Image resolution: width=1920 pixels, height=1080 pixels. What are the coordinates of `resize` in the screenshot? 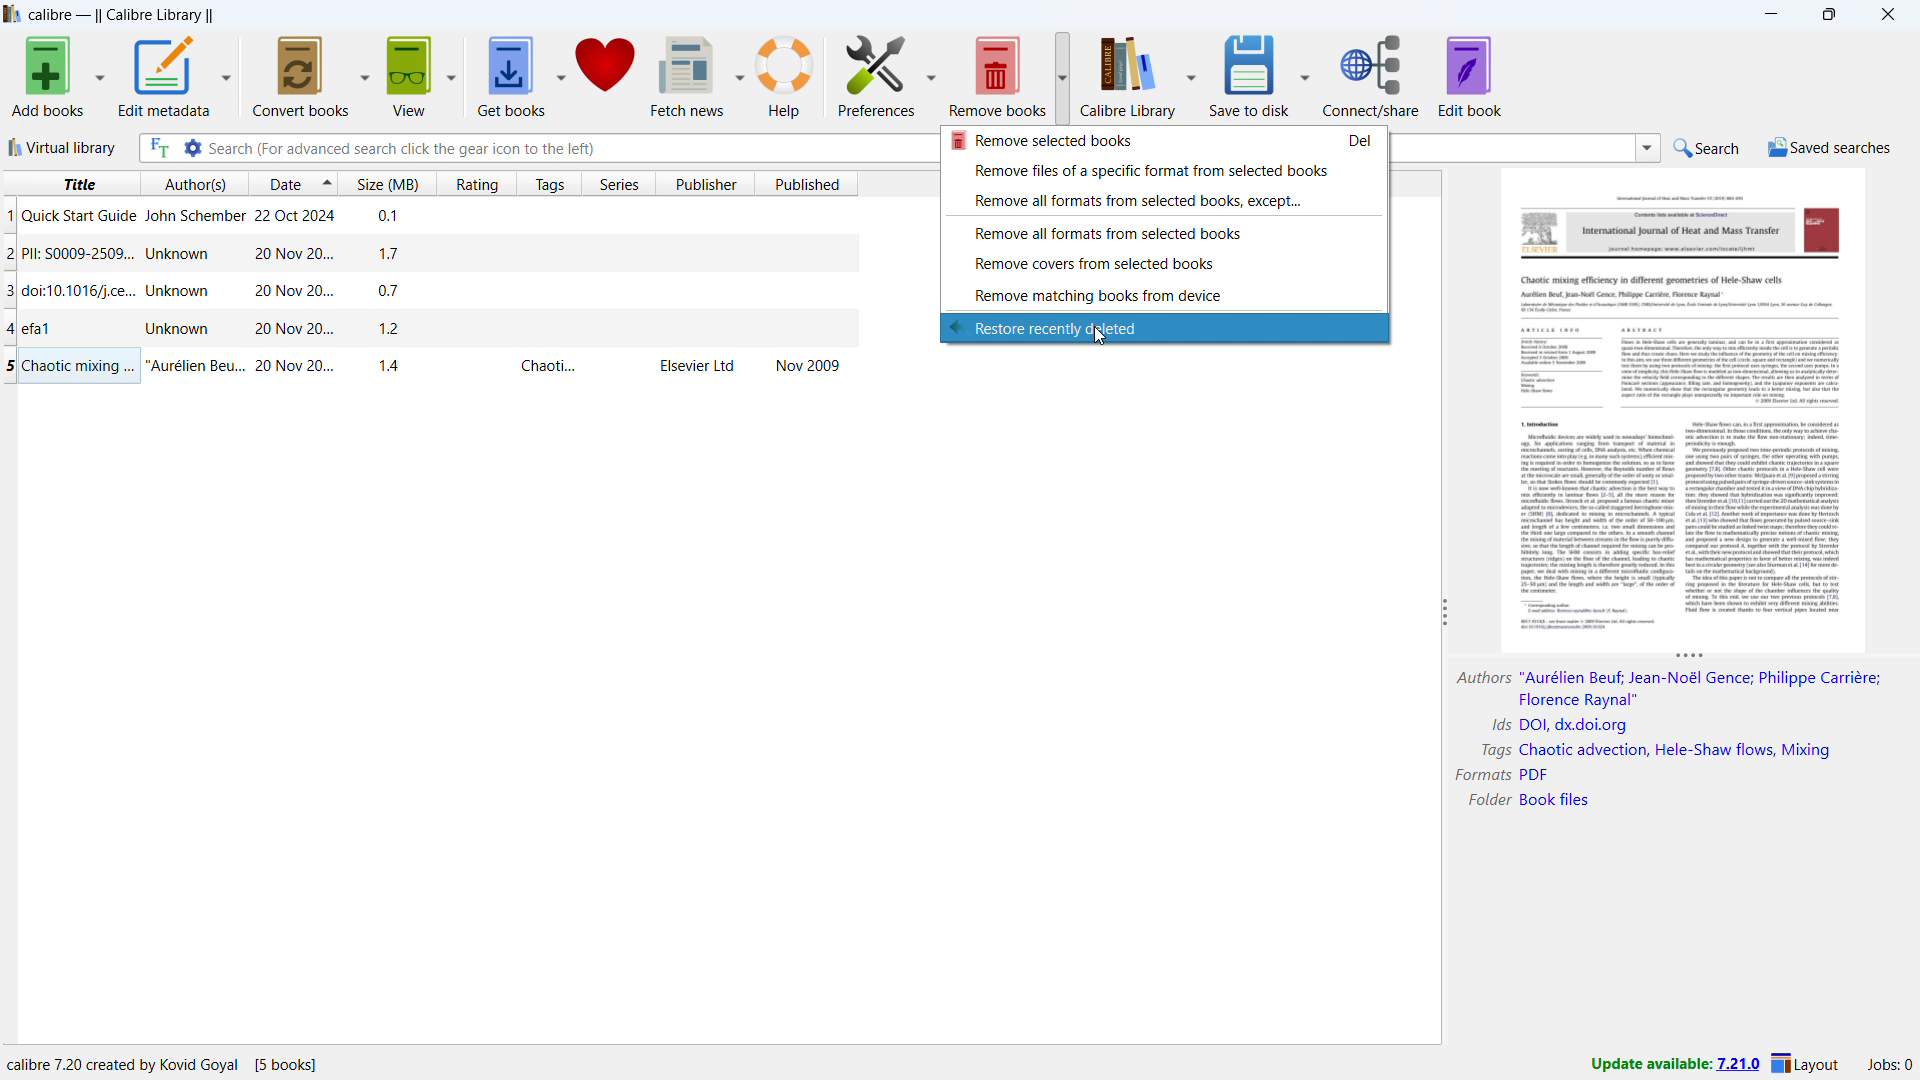 It's located at (1442, 613).